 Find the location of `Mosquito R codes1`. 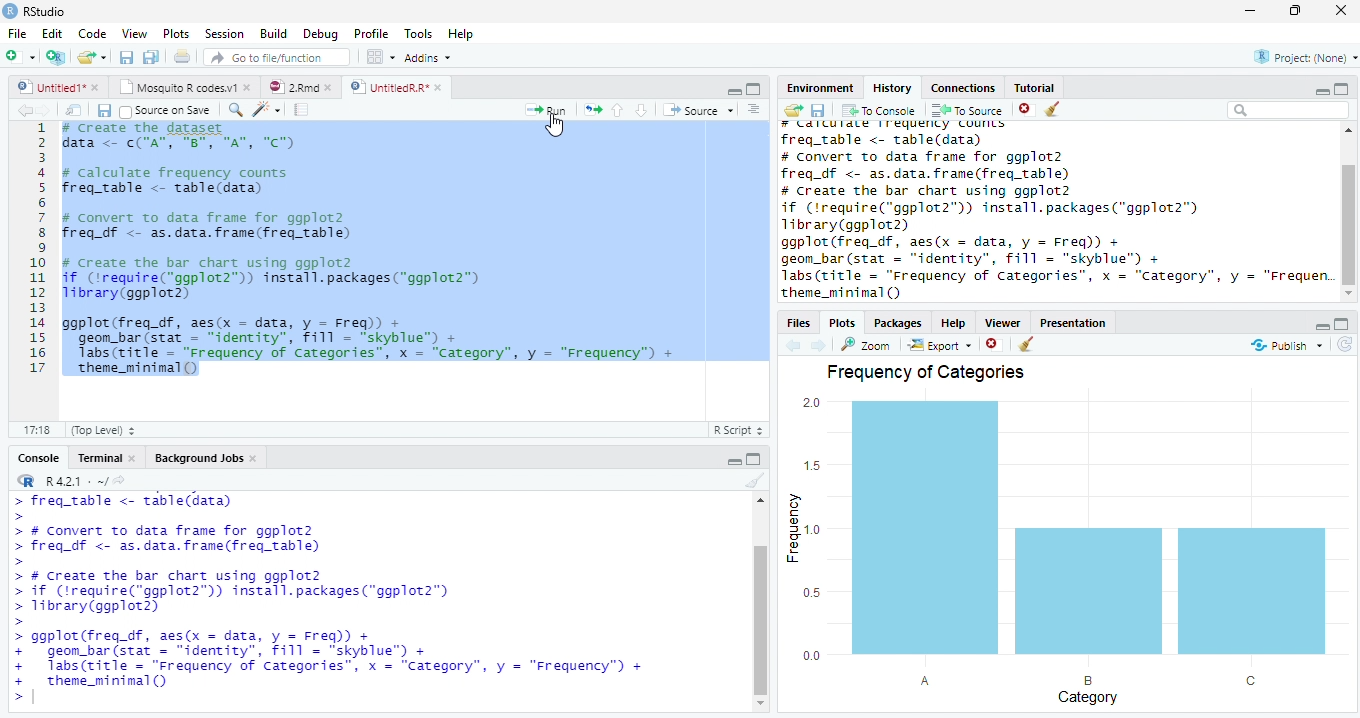

Mosquito R codes1 is located at coordinates (184, 90).